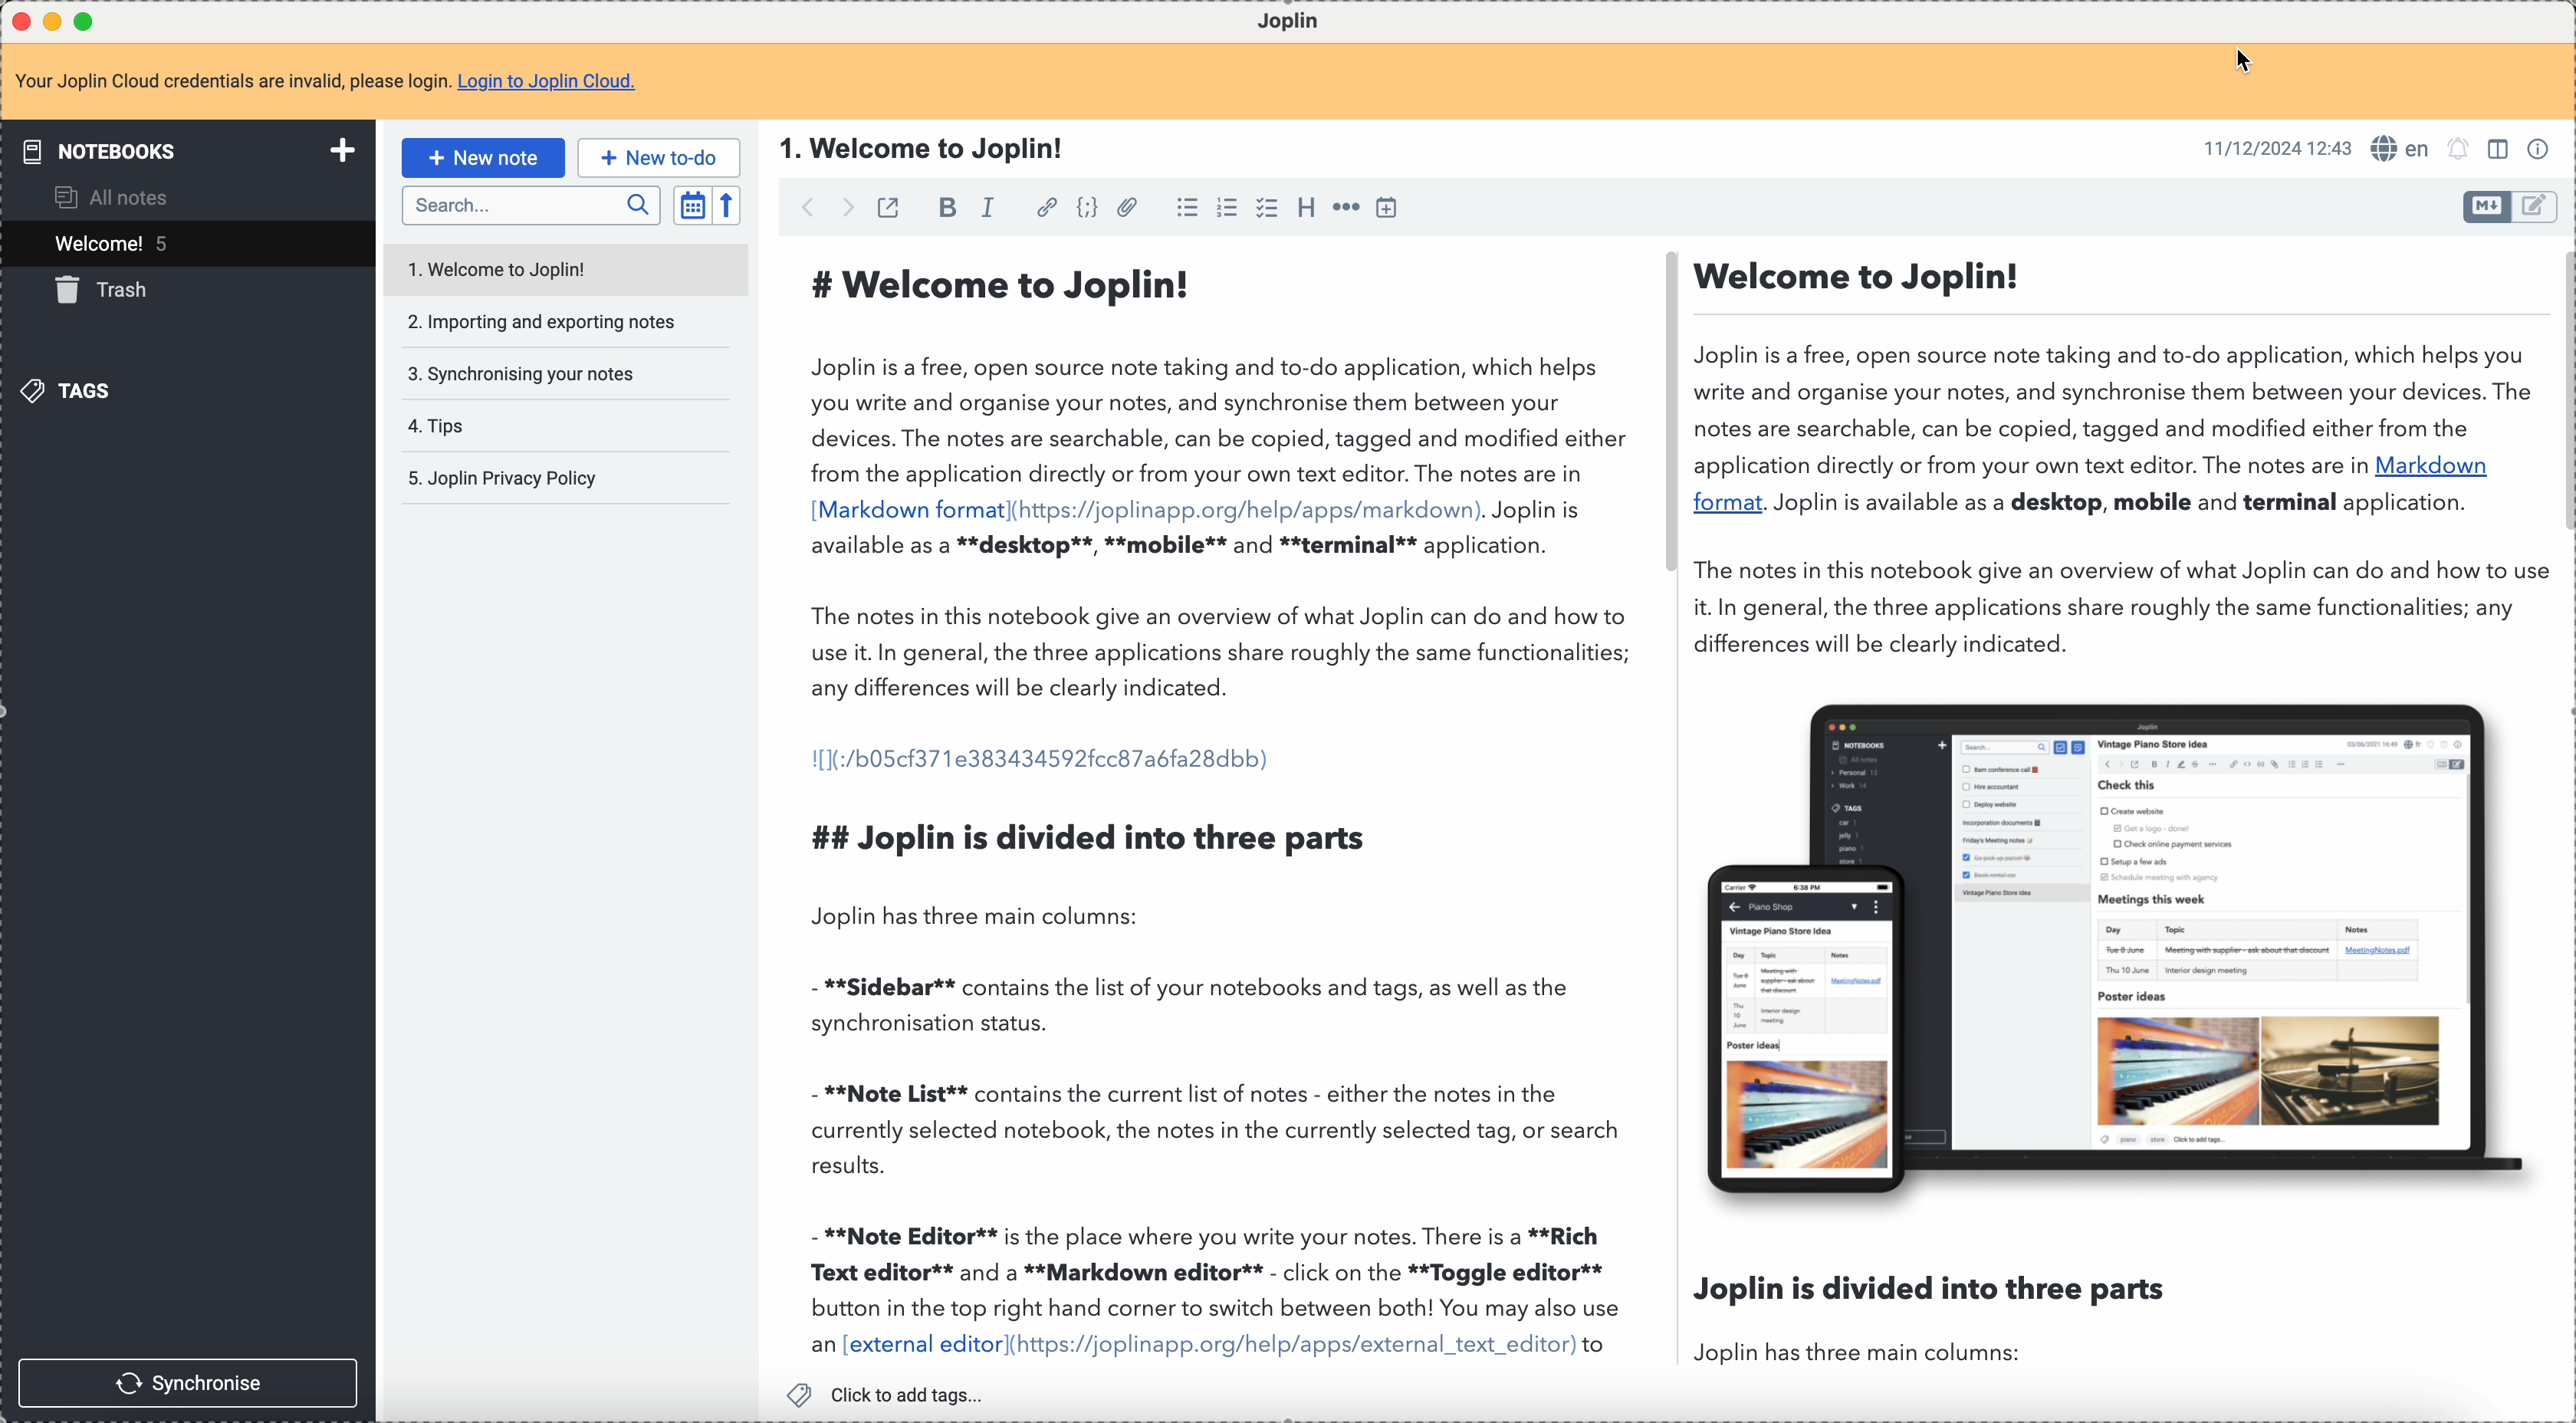  What do you see at coordinates (1221, 1129) in the screenshot?
I see `- **Note List** contains the current list of notes - either the notes in the
currently selected notebook, the notes in the currently selected tag, or search
results.` at bounding box center [1221, 1129].